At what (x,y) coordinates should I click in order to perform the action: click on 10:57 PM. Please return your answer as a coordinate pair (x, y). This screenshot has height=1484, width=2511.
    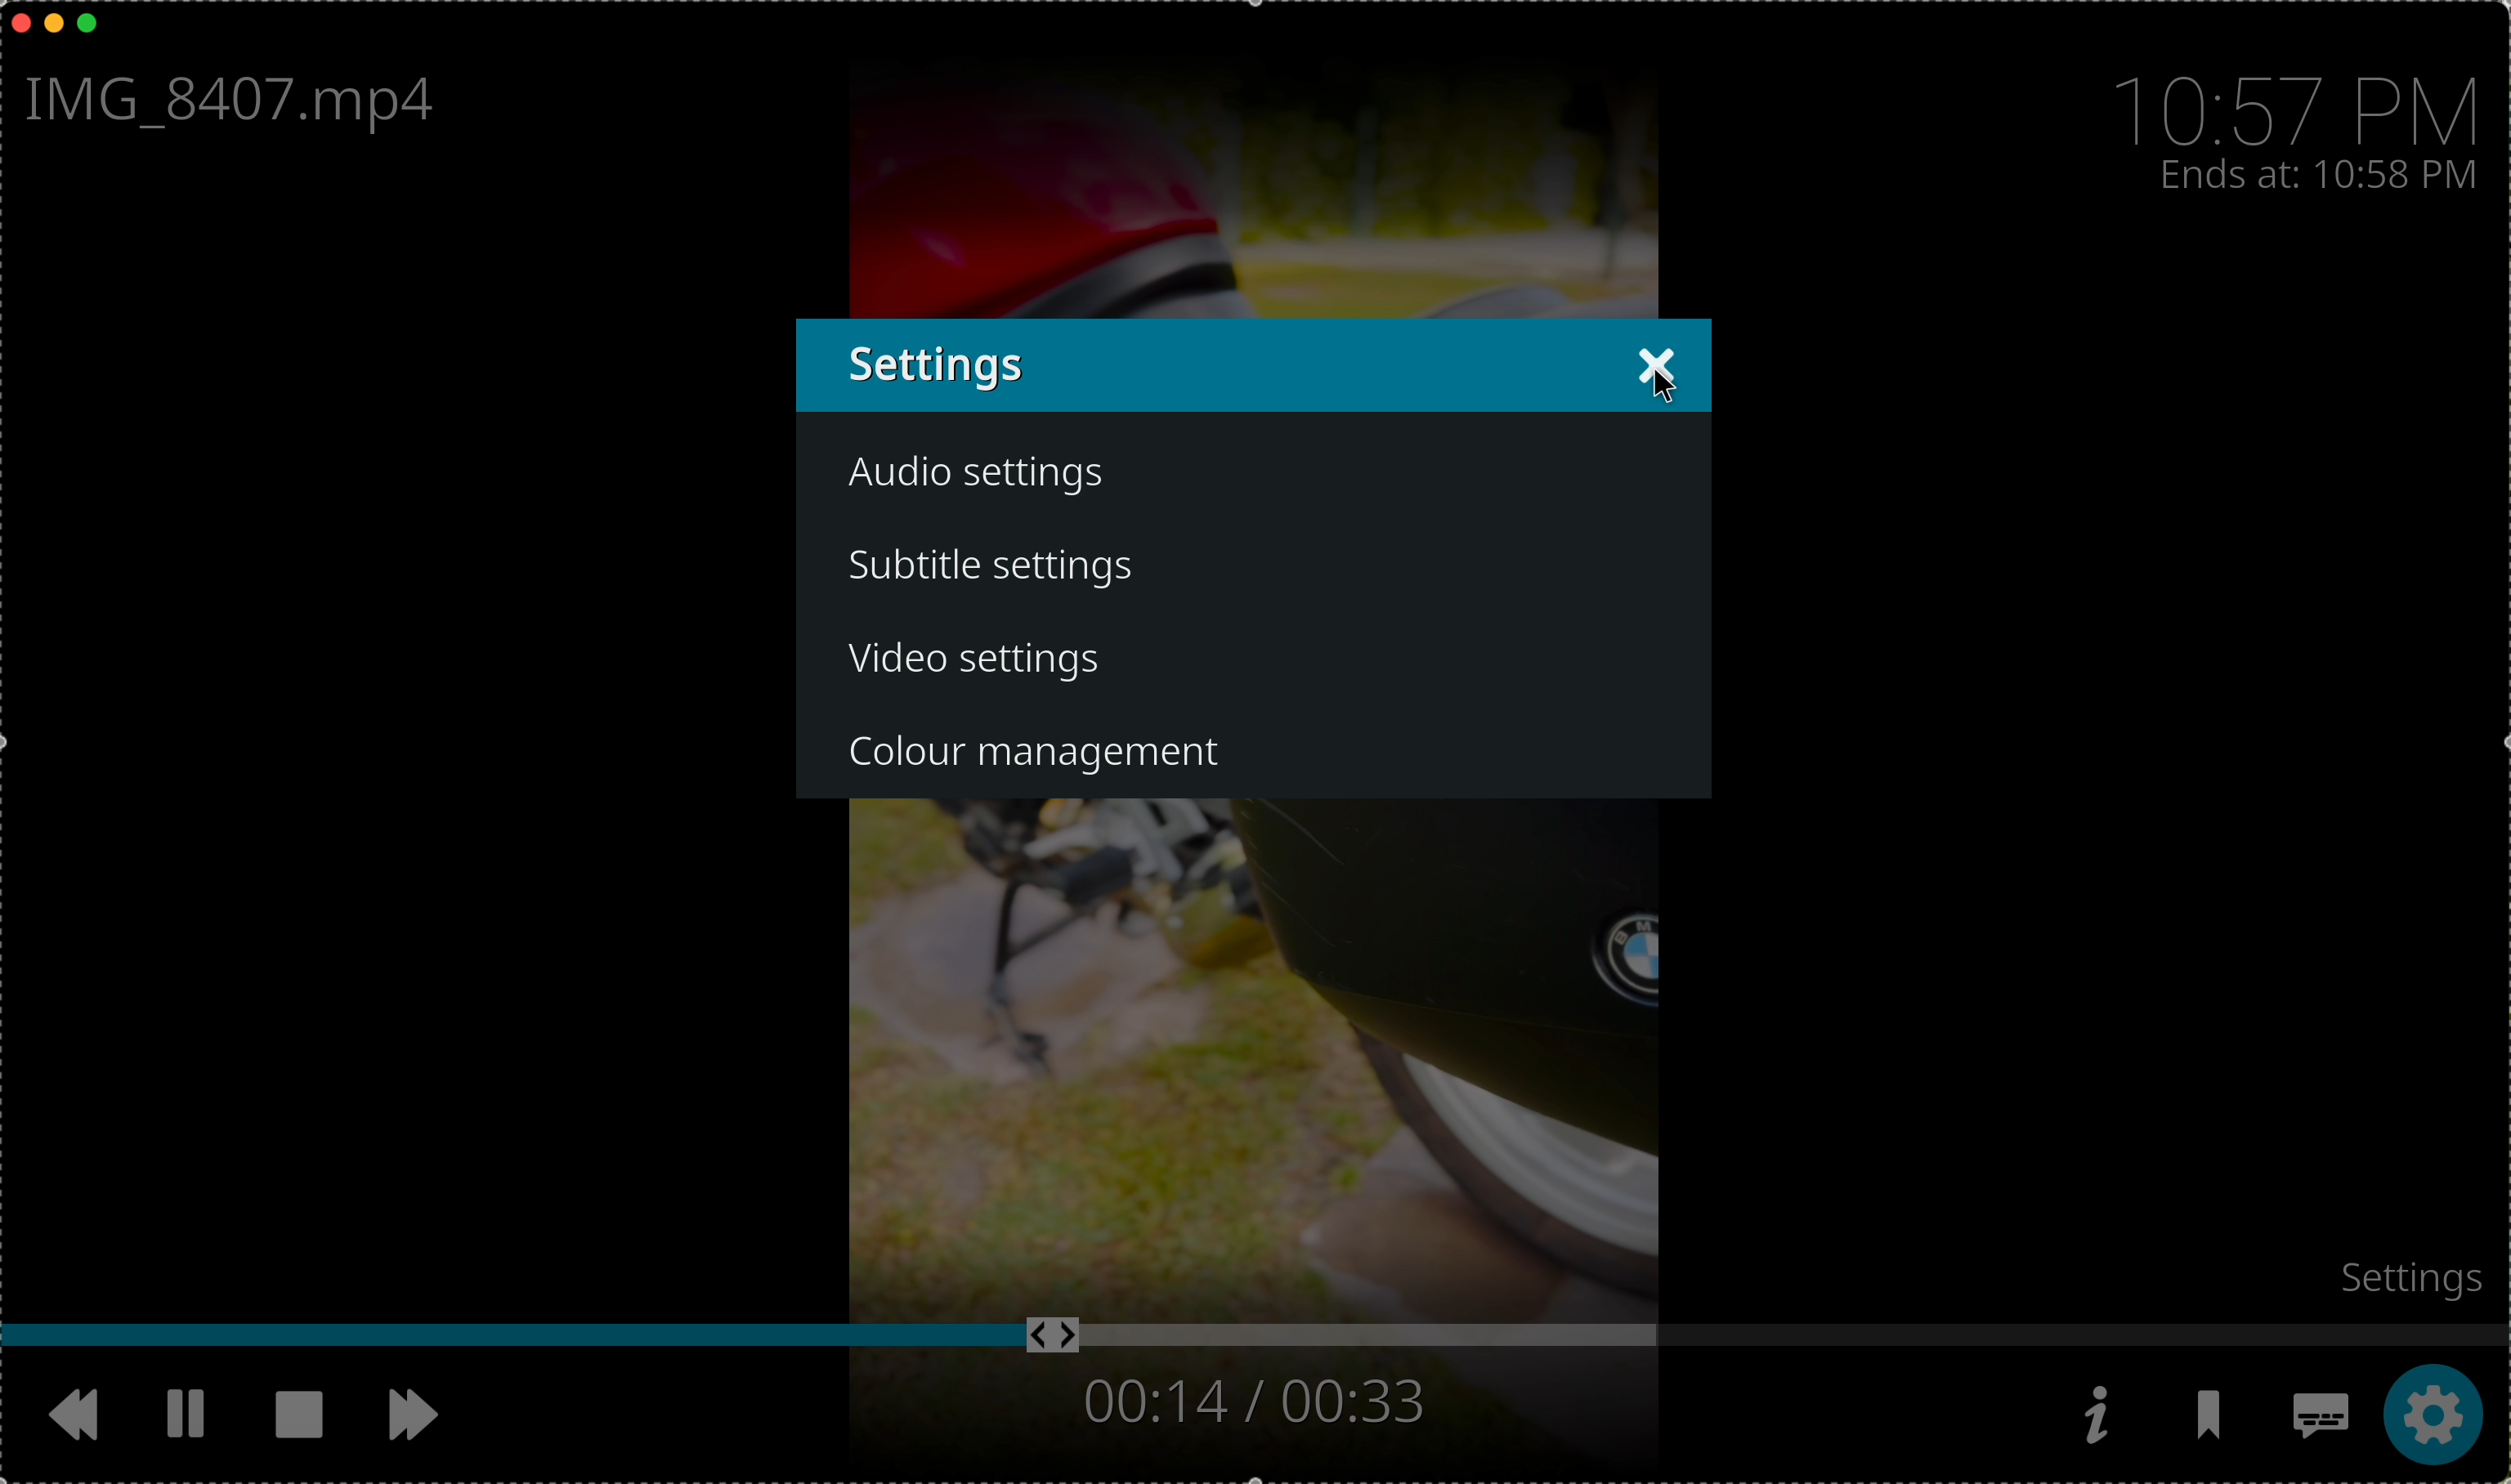
    Looking at the image, I should click on (2305, 95).